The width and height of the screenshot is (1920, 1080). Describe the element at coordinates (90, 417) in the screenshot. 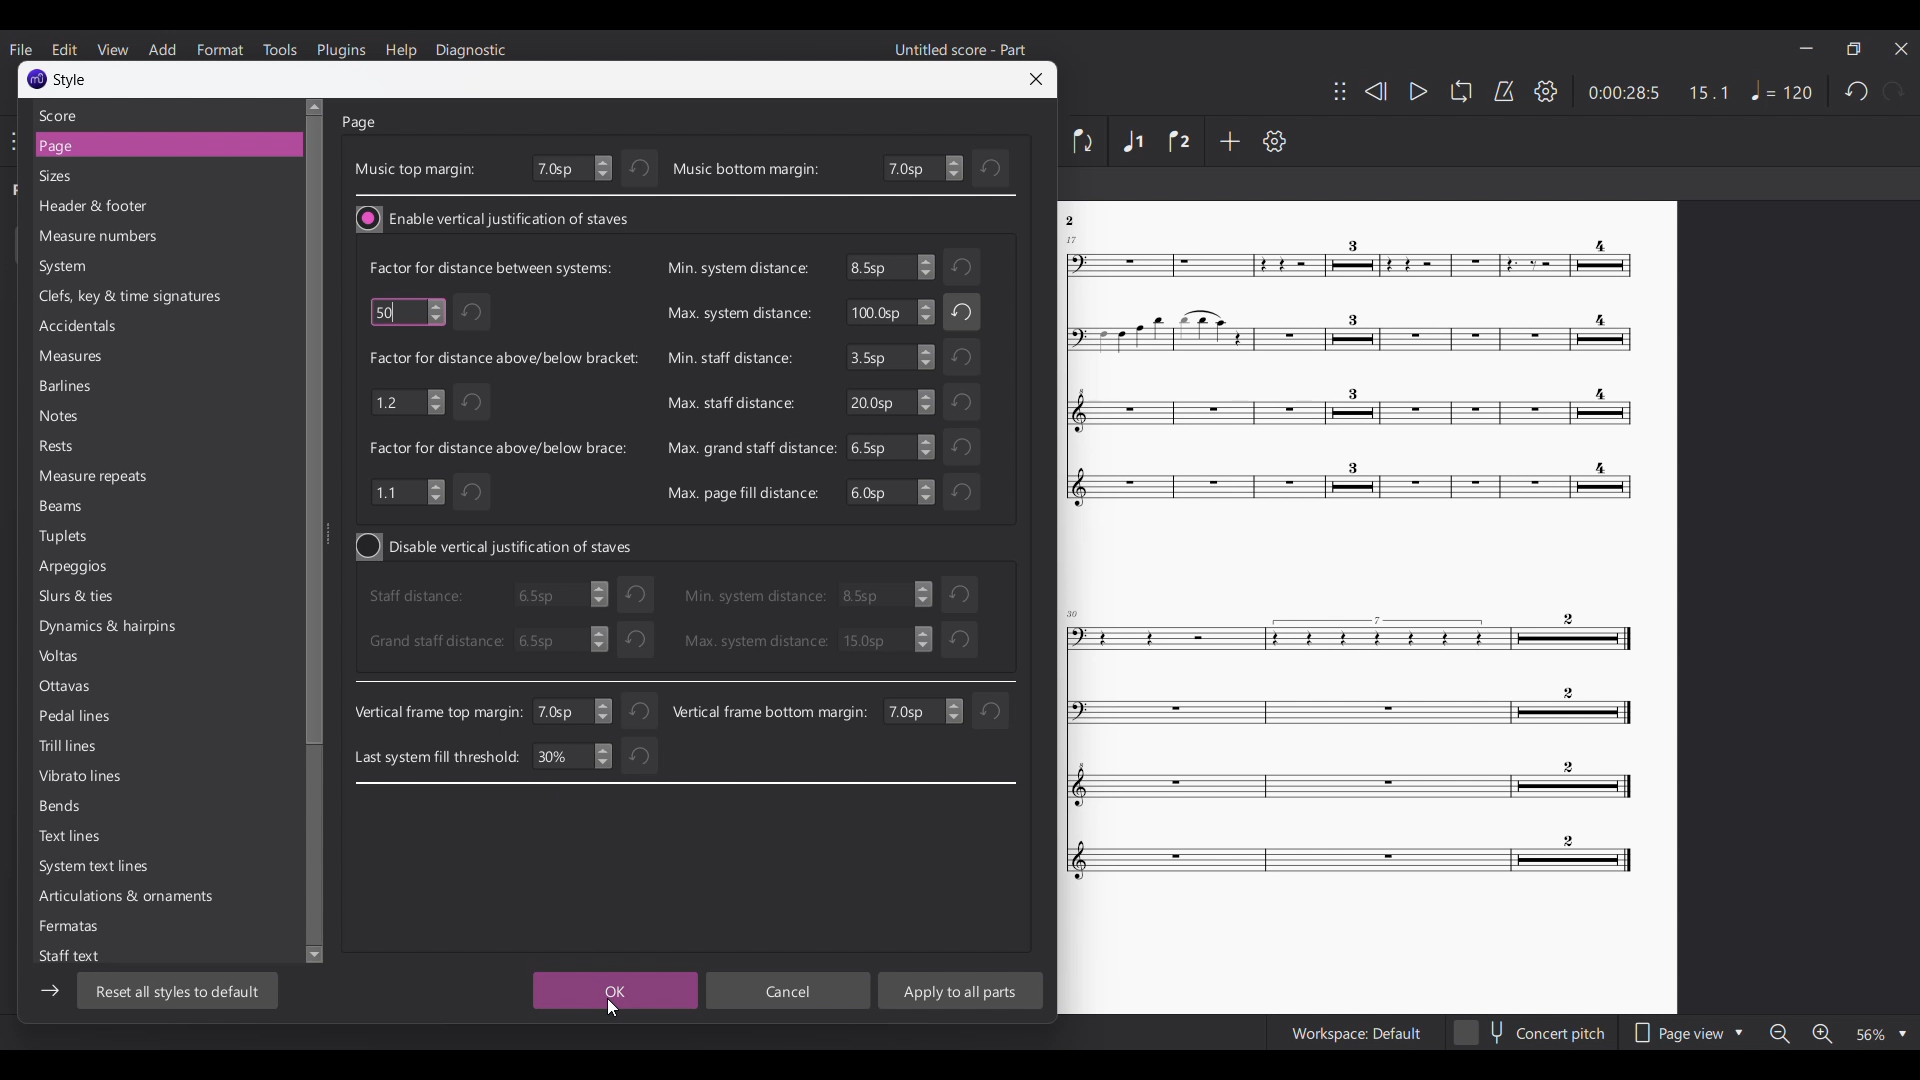

I see `Notes` at that location.